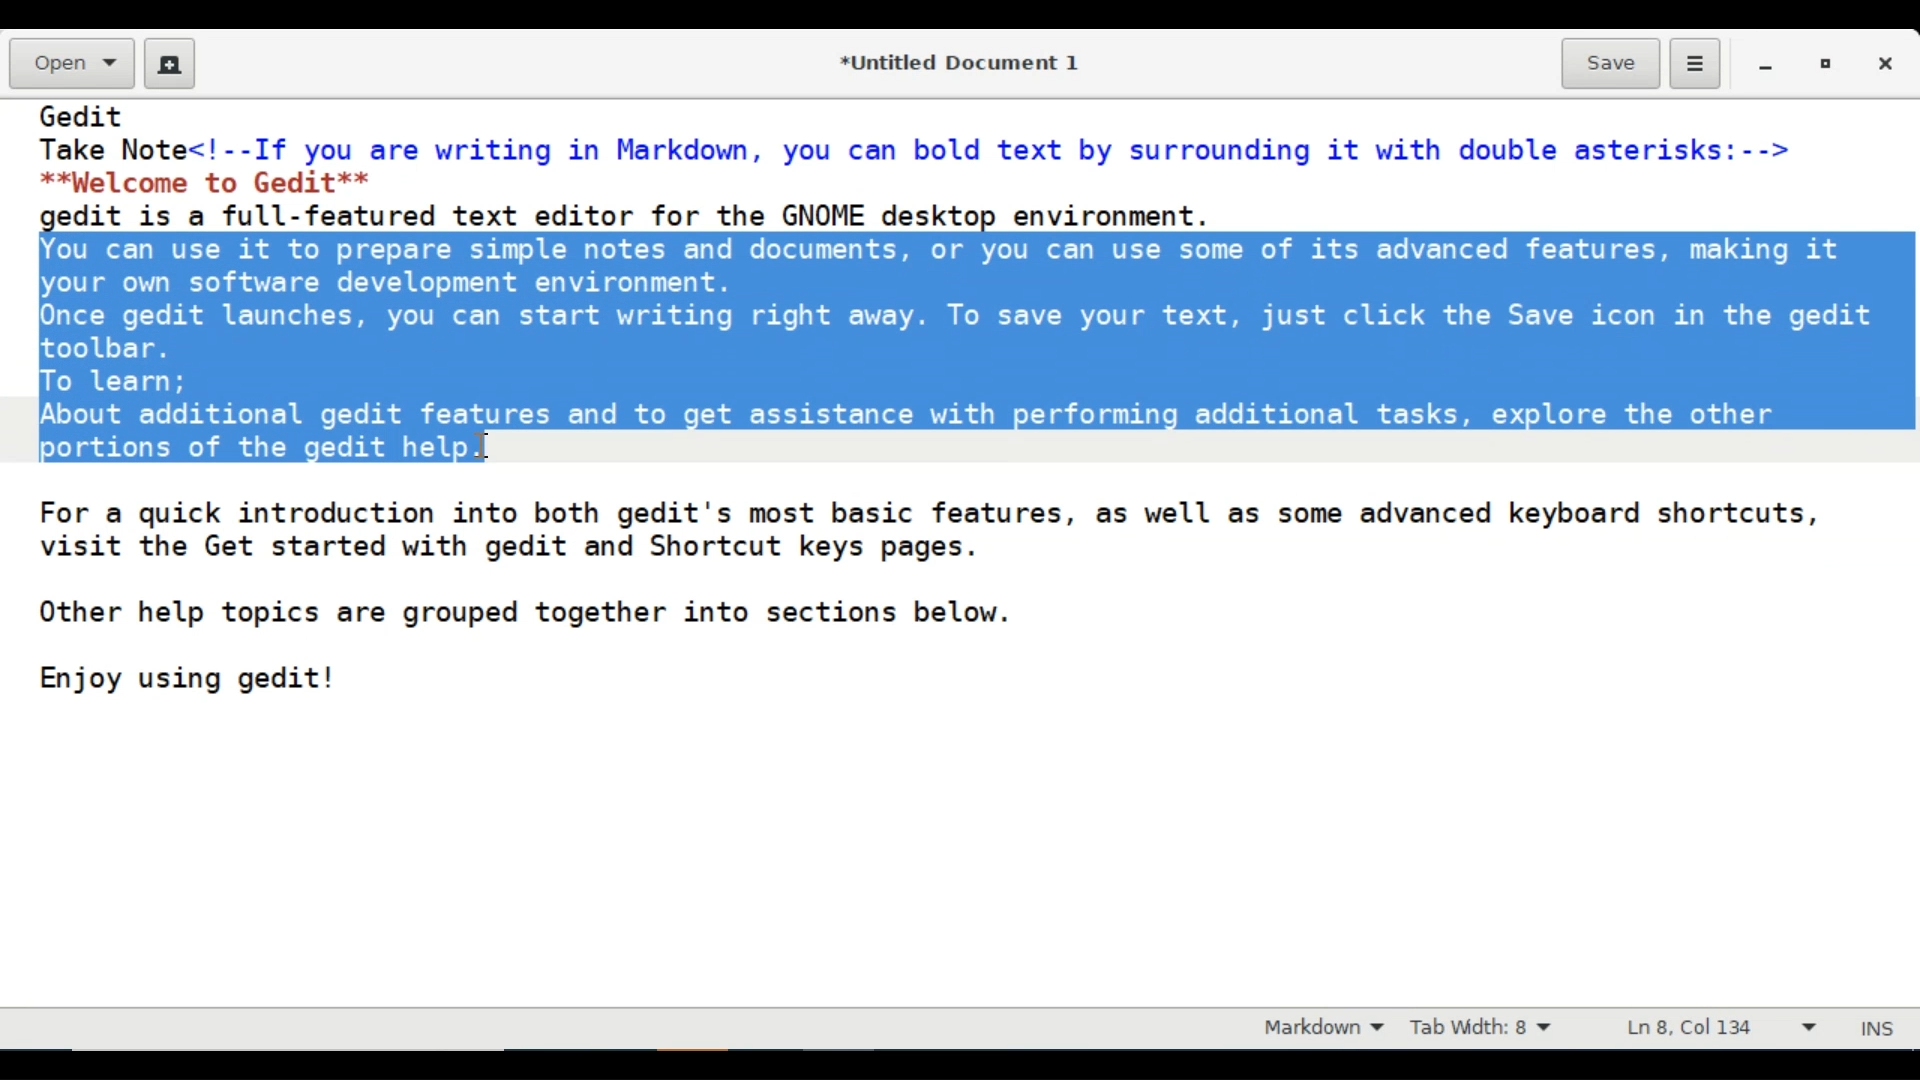  I want to click on Close, so click(1889, 63).